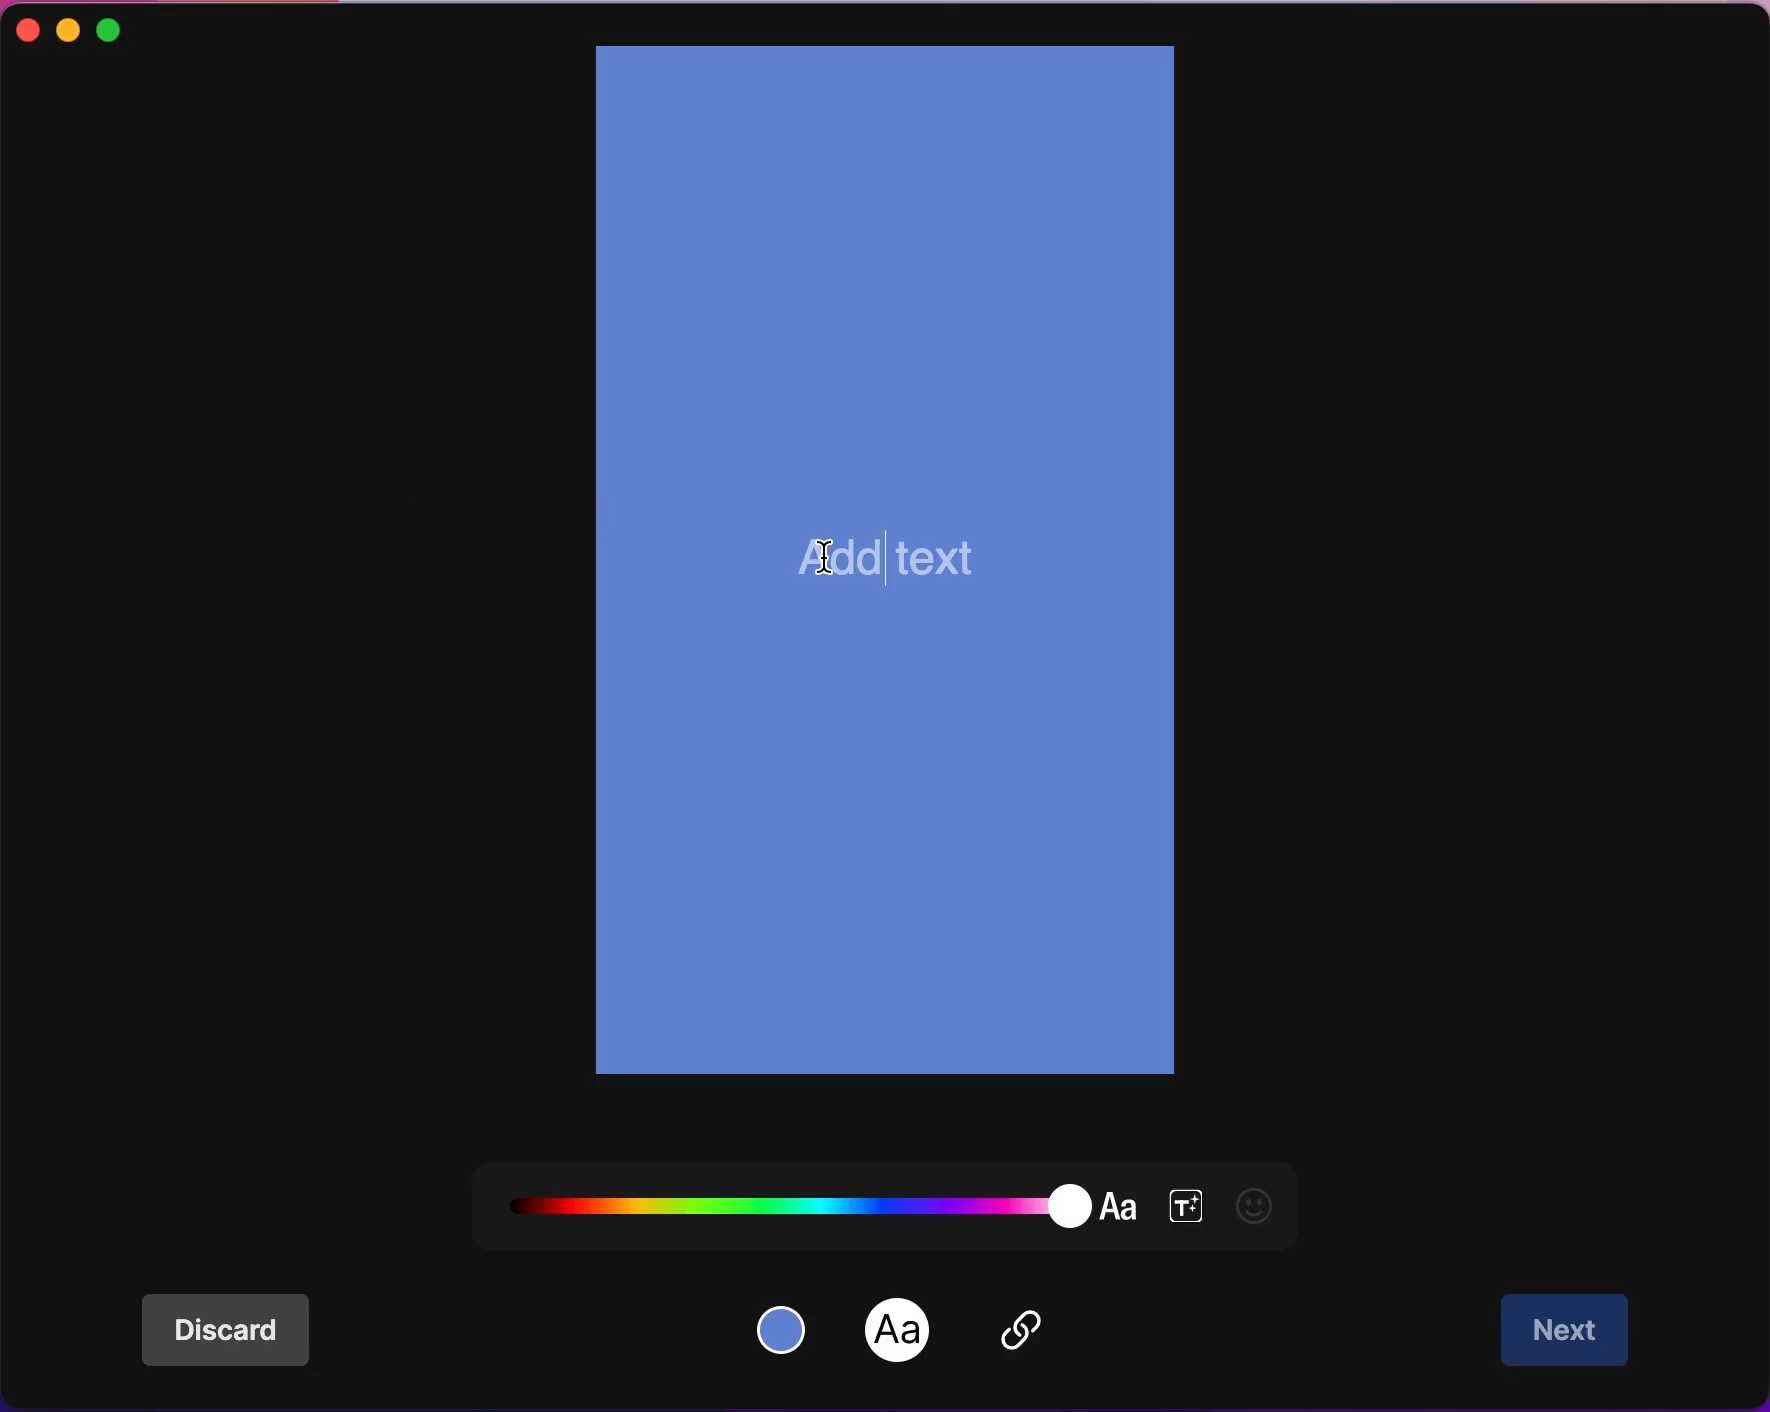 The height and width of the screenshot is (1412, 1770). What do you see at coordinates (25, 32) in the screenshot?
I see `close` at bounding box center [25, 32].